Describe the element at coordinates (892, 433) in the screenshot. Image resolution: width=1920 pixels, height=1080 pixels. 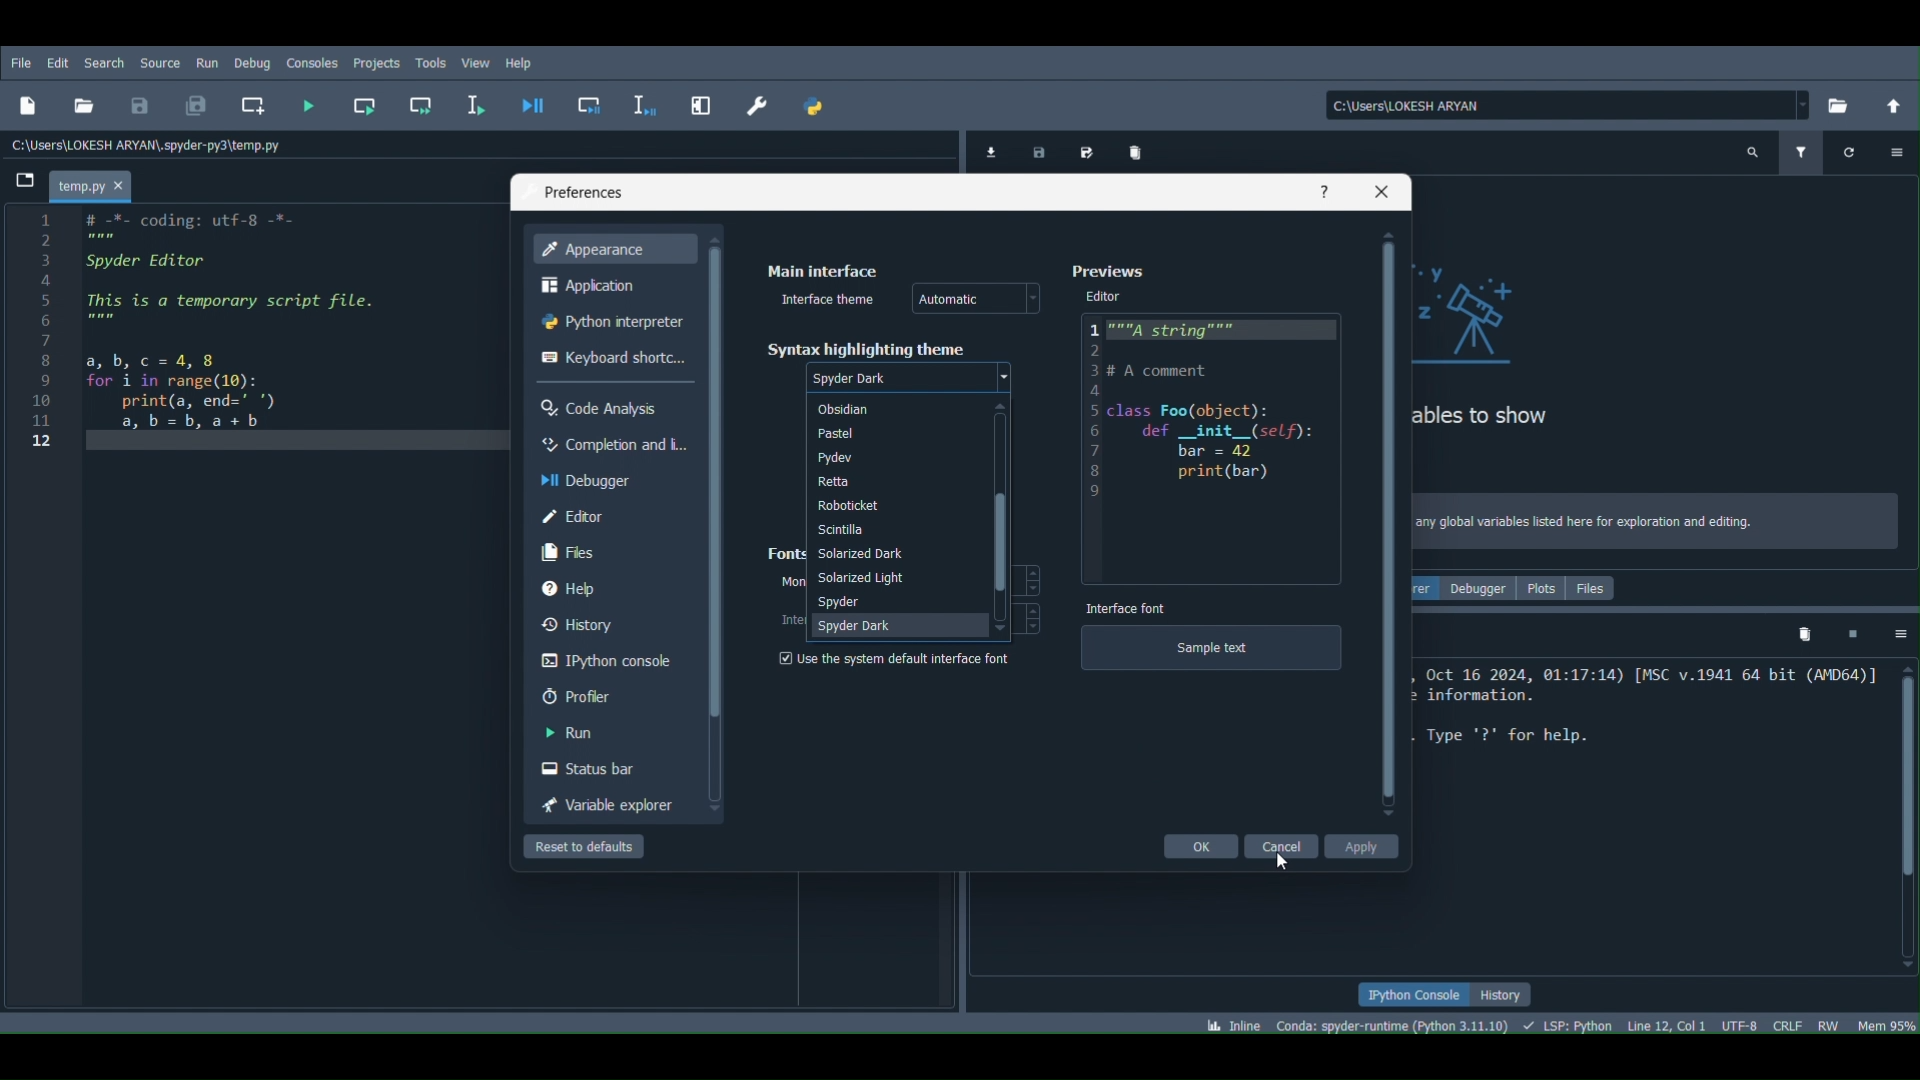
I see `Pastel` at that location.